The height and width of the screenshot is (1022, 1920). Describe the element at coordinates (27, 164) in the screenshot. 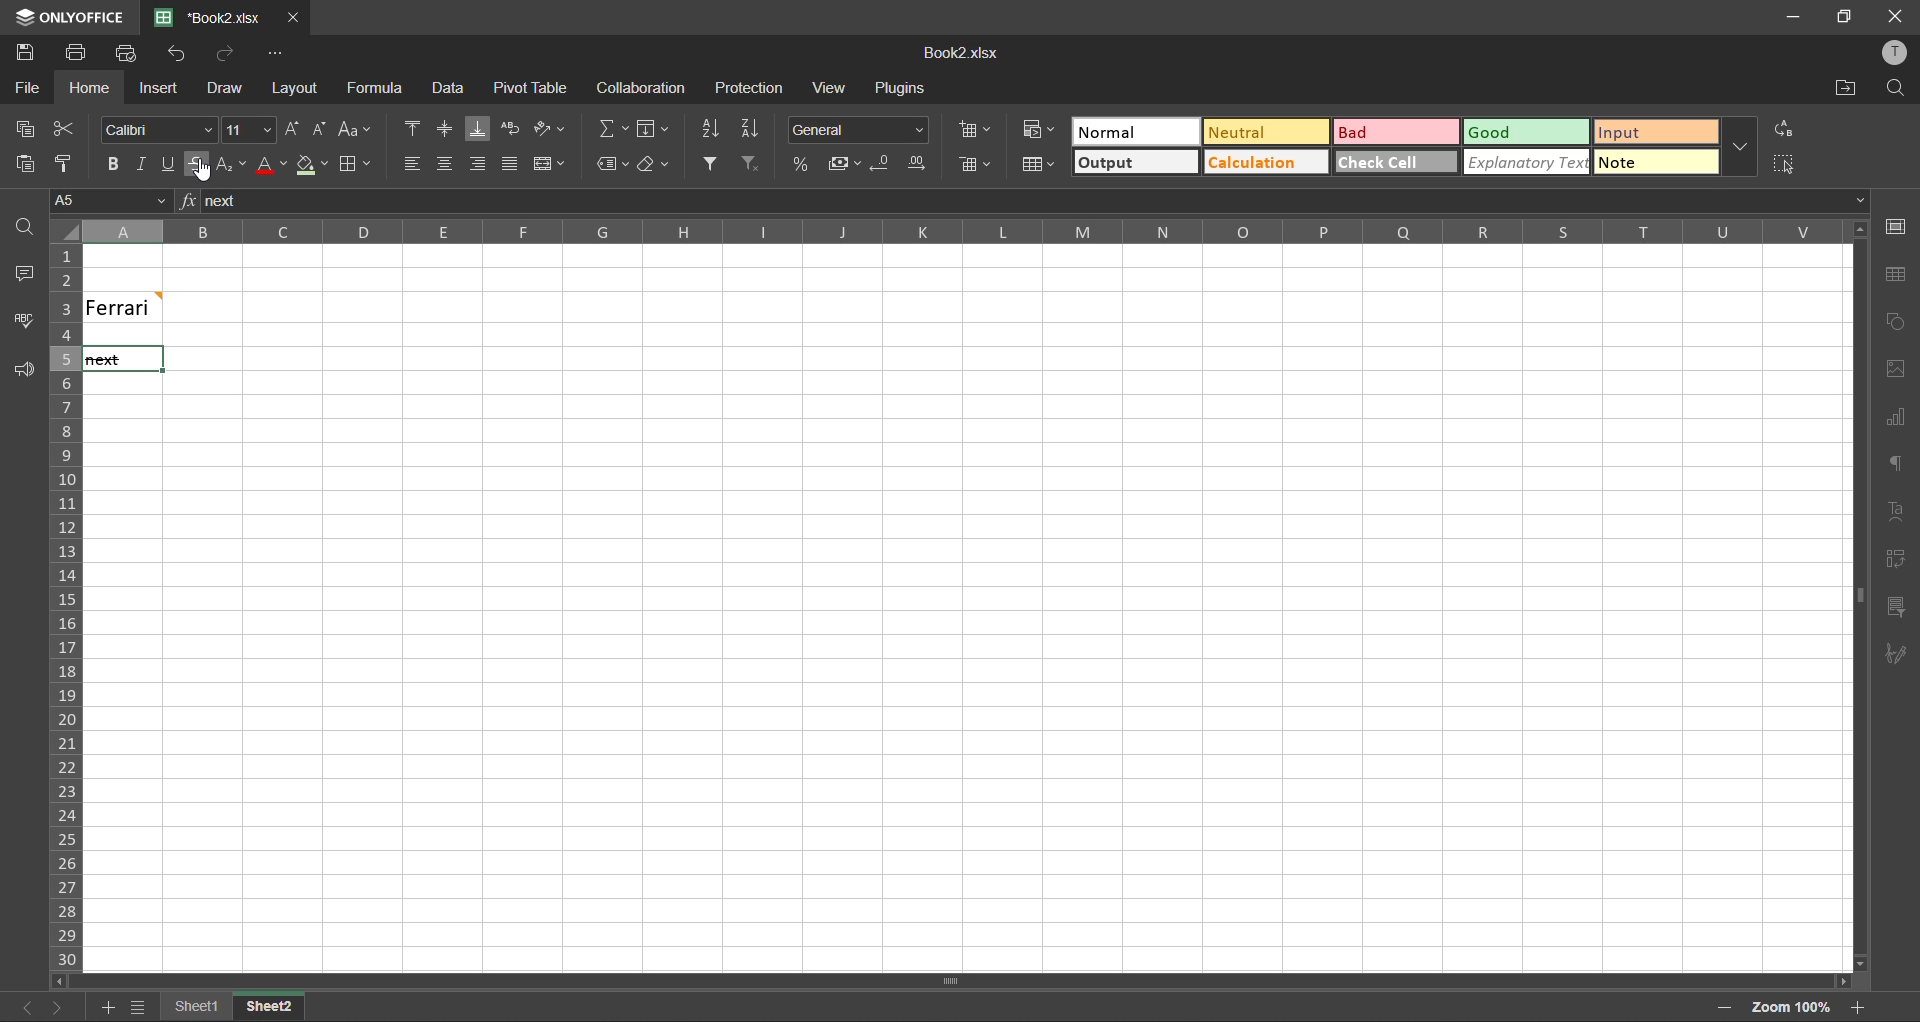

I see `paste` at that location.